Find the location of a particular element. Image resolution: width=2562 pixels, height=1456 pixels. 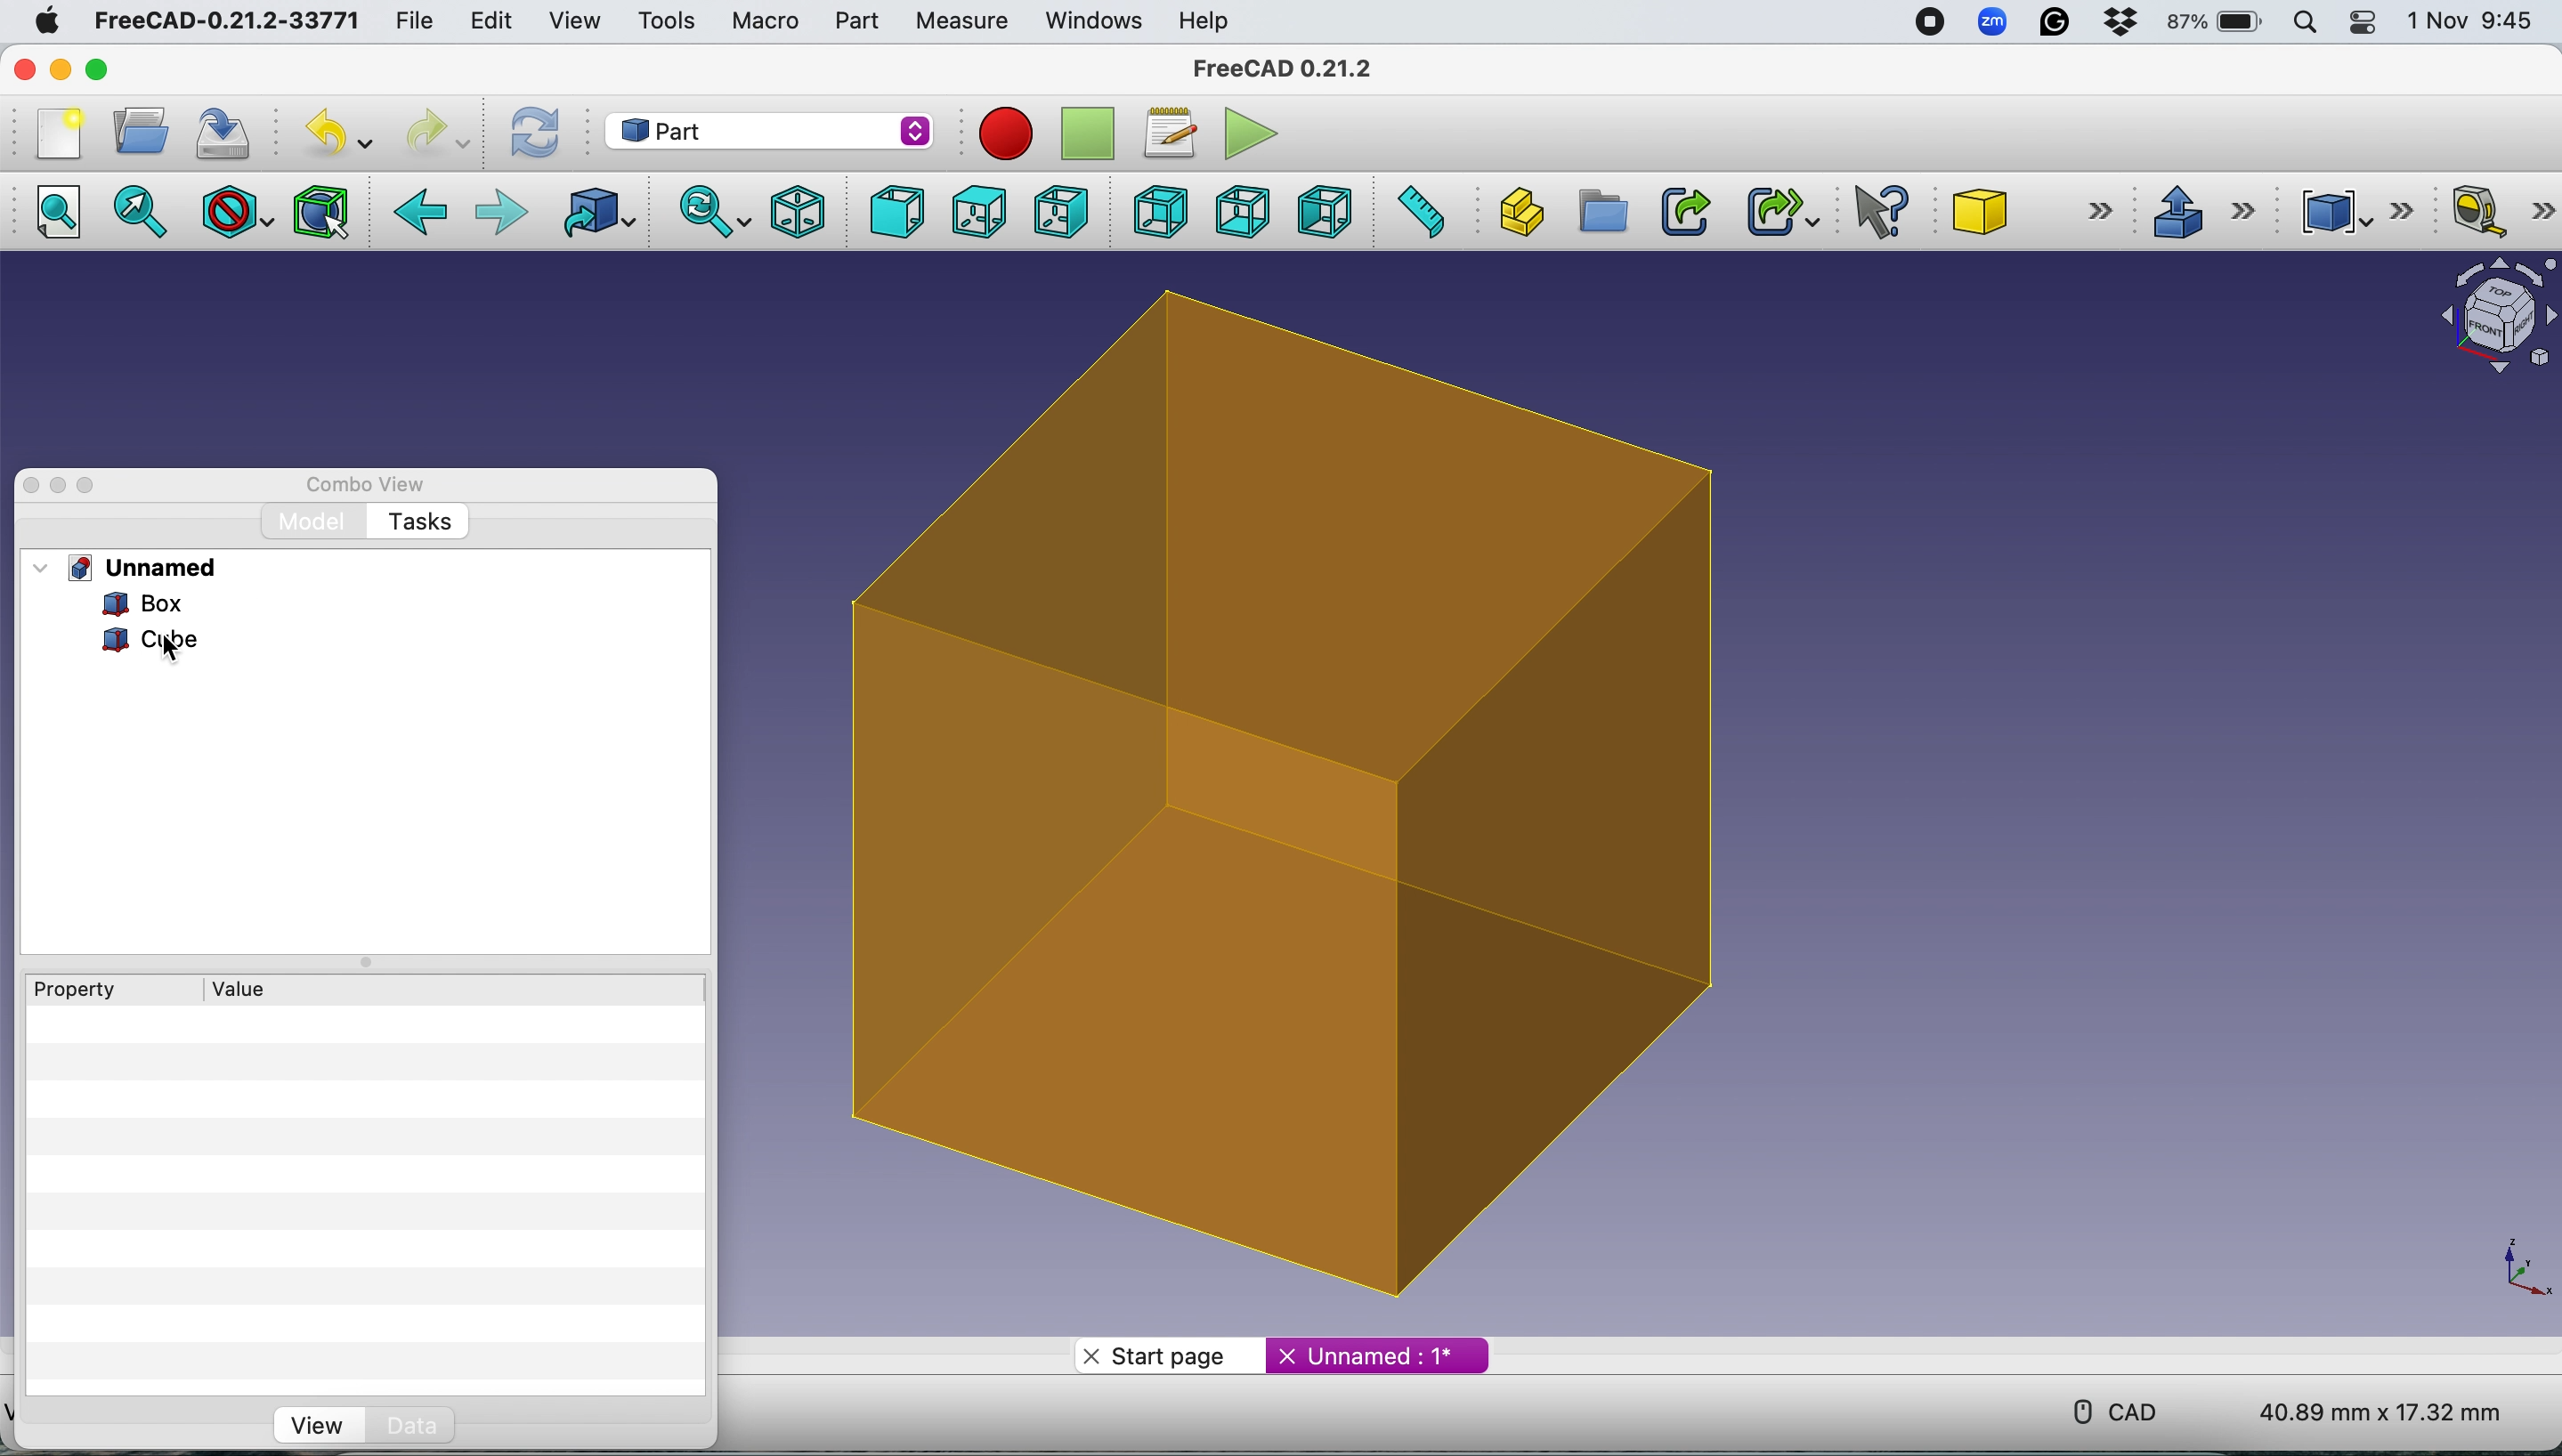

Left is located at coordinates (1323, 211).